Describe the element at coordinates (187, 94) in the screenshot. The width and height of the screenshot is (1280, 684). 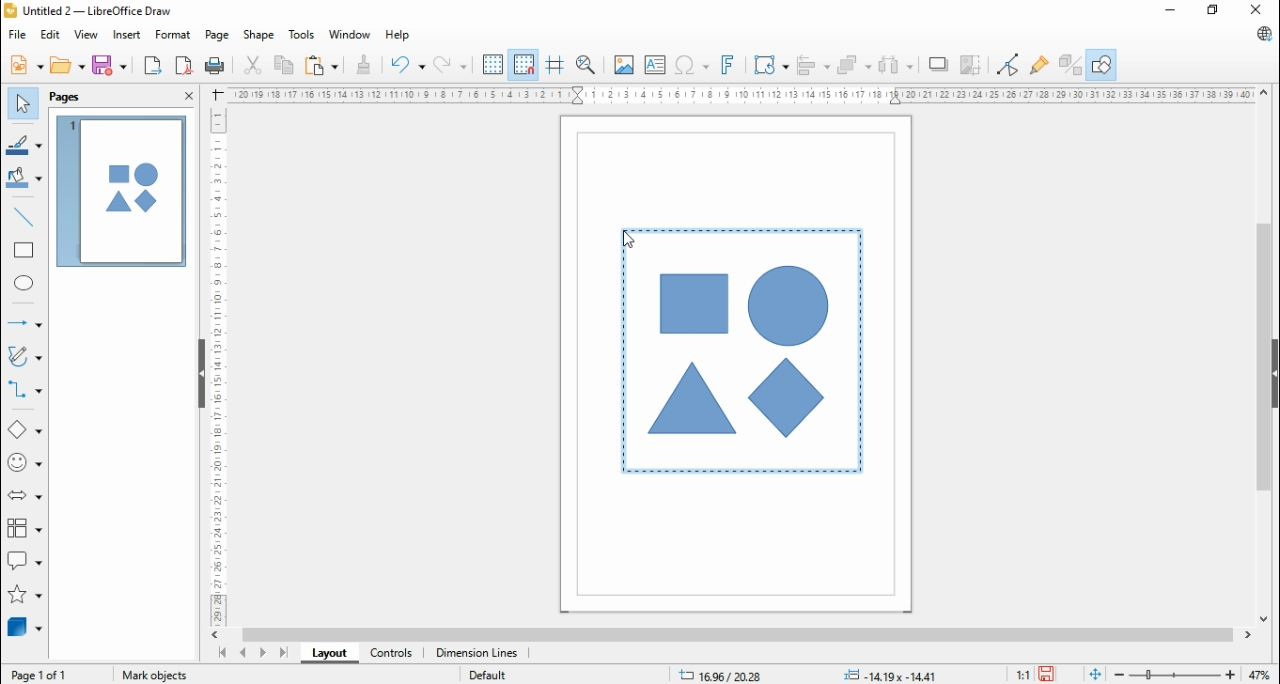
I see `close pane` at that location.